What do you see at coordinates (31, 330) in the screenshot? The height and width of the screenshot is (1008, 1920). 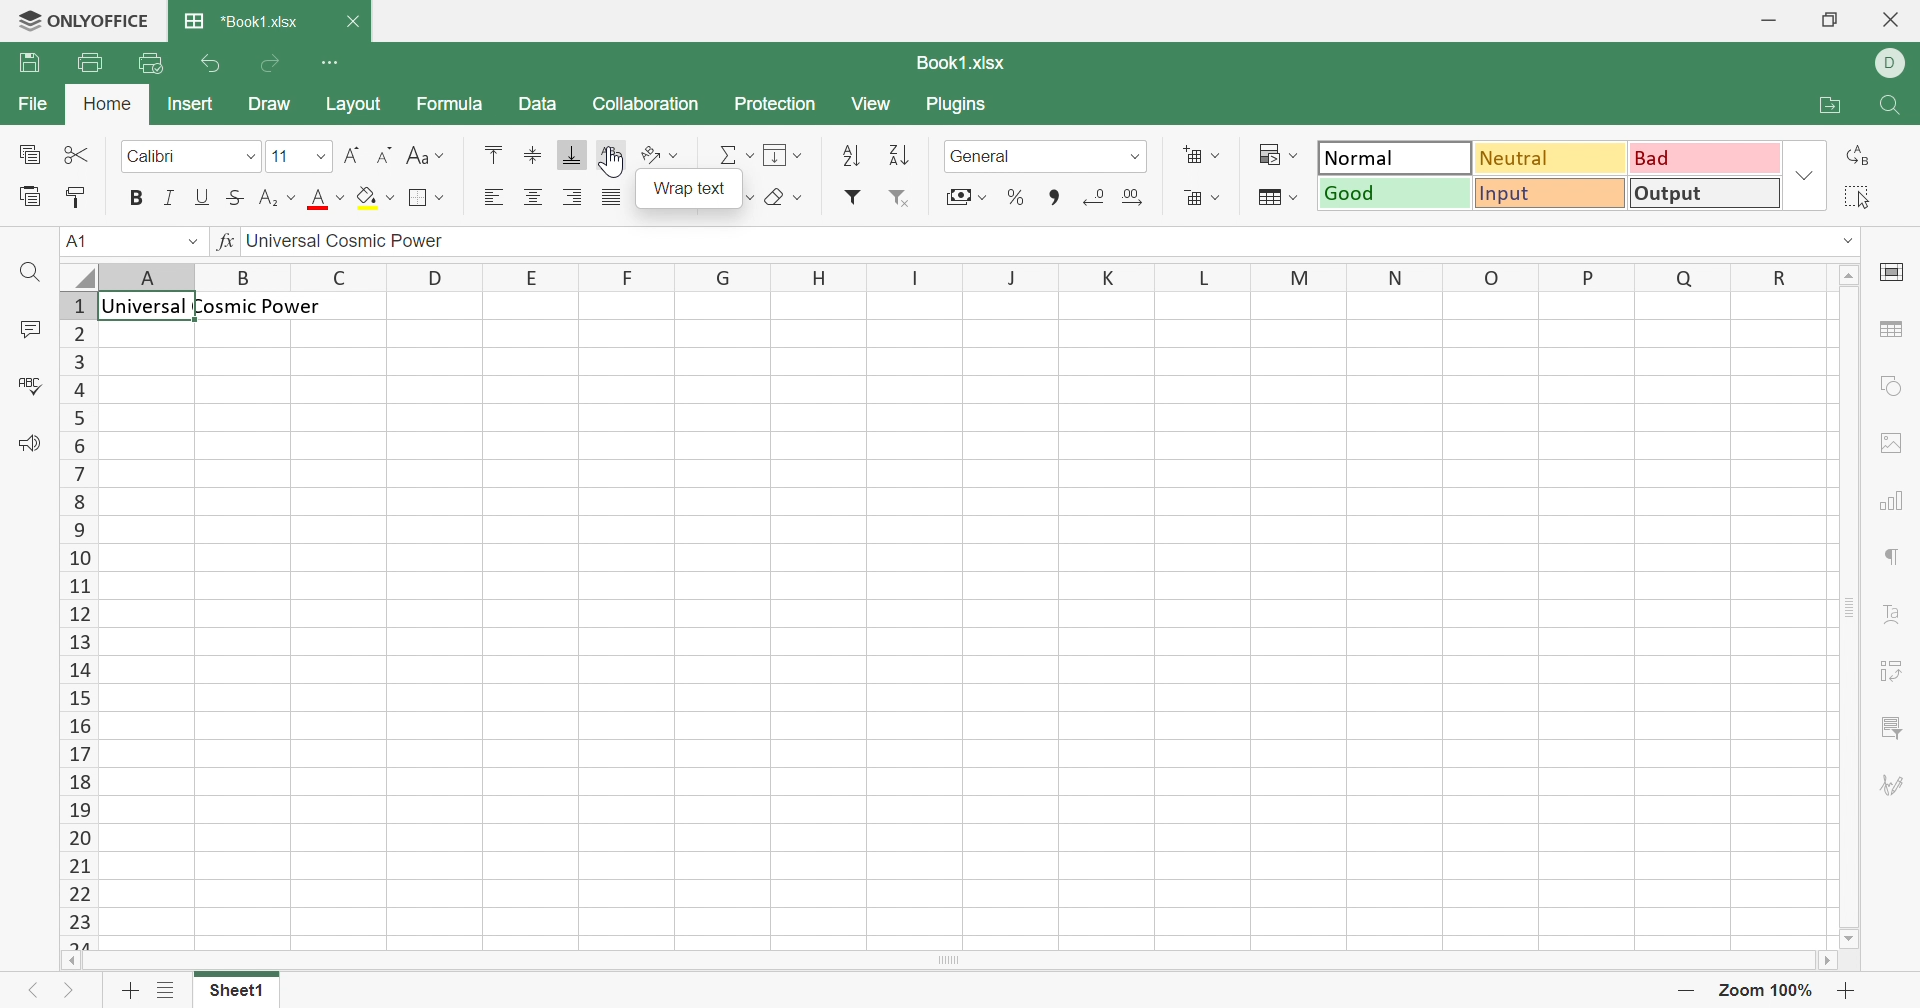 I see `Comments` at bounding box center [31, 330].